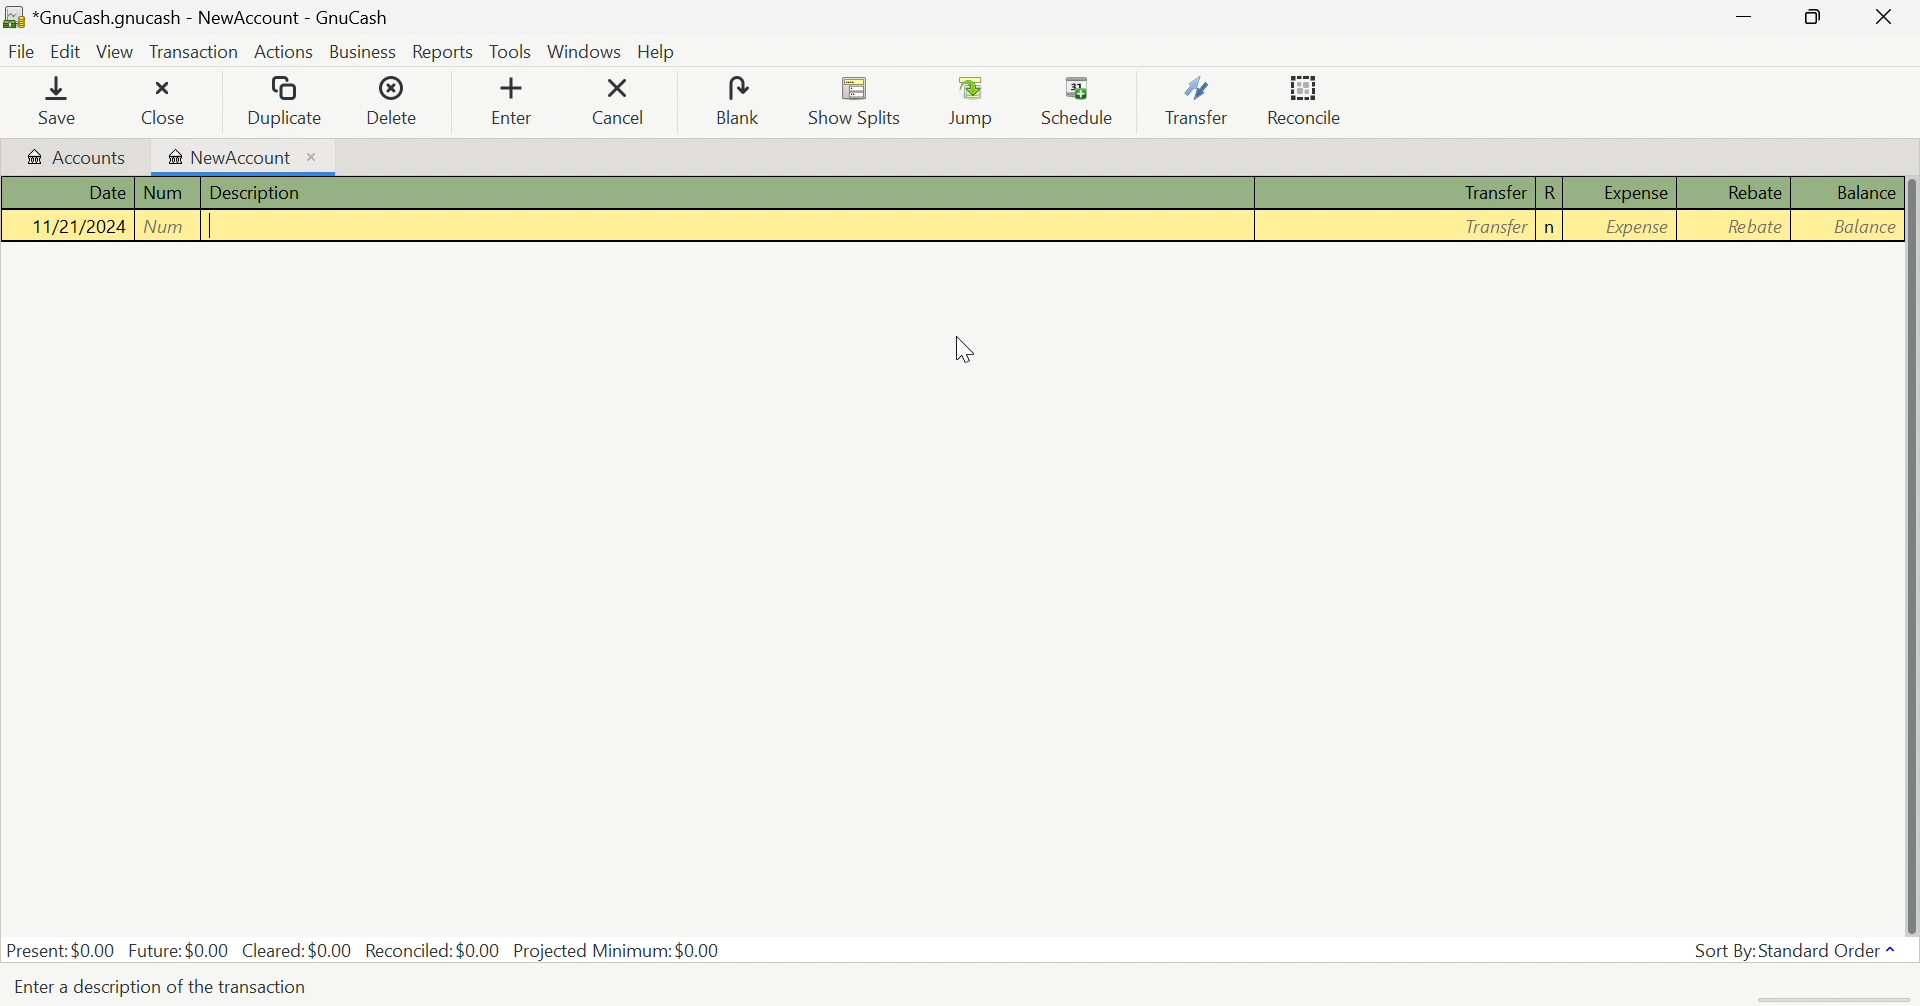 The image size is (1920, 1006). Describe the element at coordinates (215, 228) in the screenshot. I see `Typing Cursor` at that location.